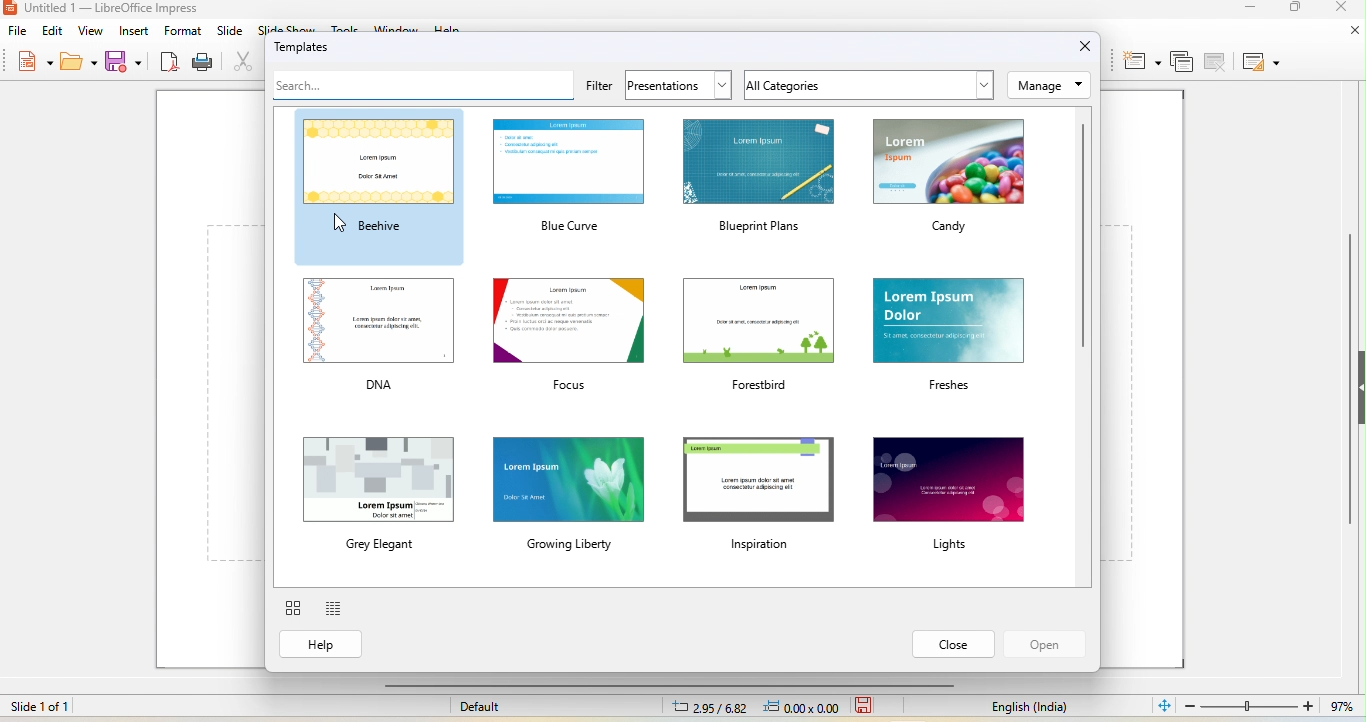 The width and height of the screenshot is (1366, 722). I want to click on fit slide to current window, so click(1162, 705).